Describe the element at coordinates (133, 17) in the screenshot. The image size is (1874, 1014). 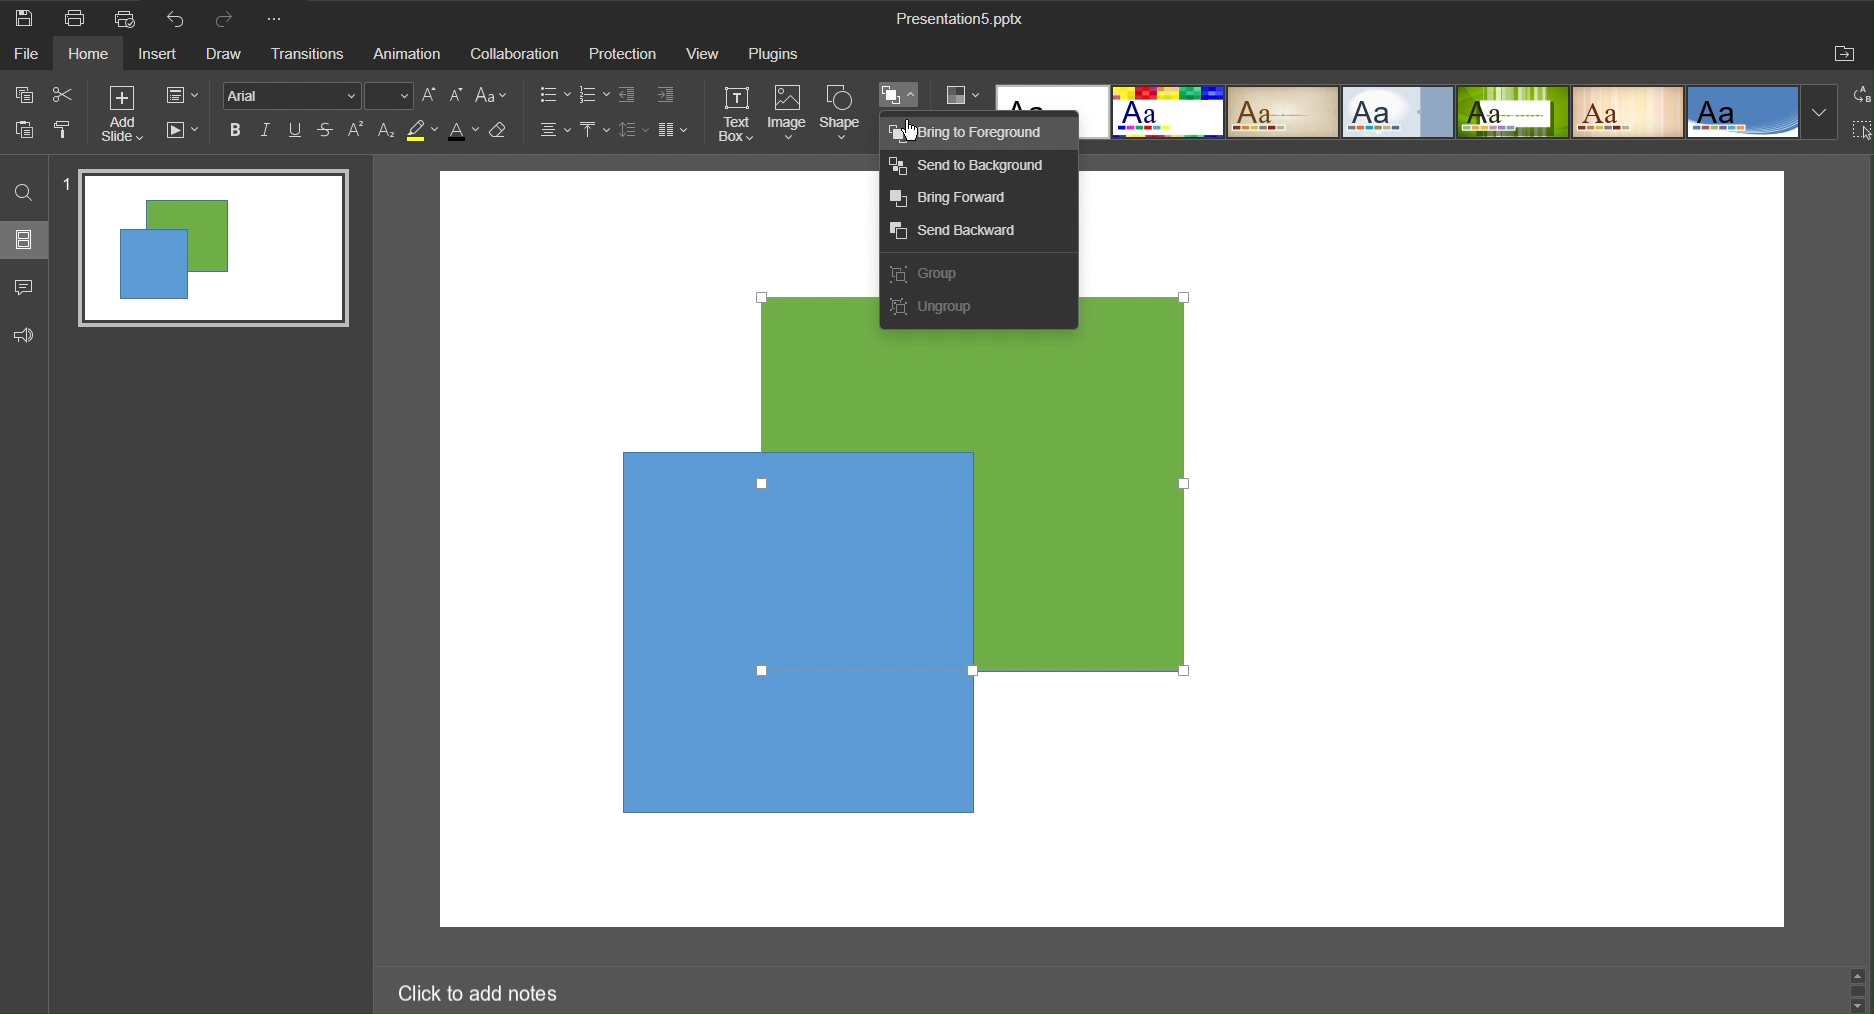
I see `Quick Print` at that location.